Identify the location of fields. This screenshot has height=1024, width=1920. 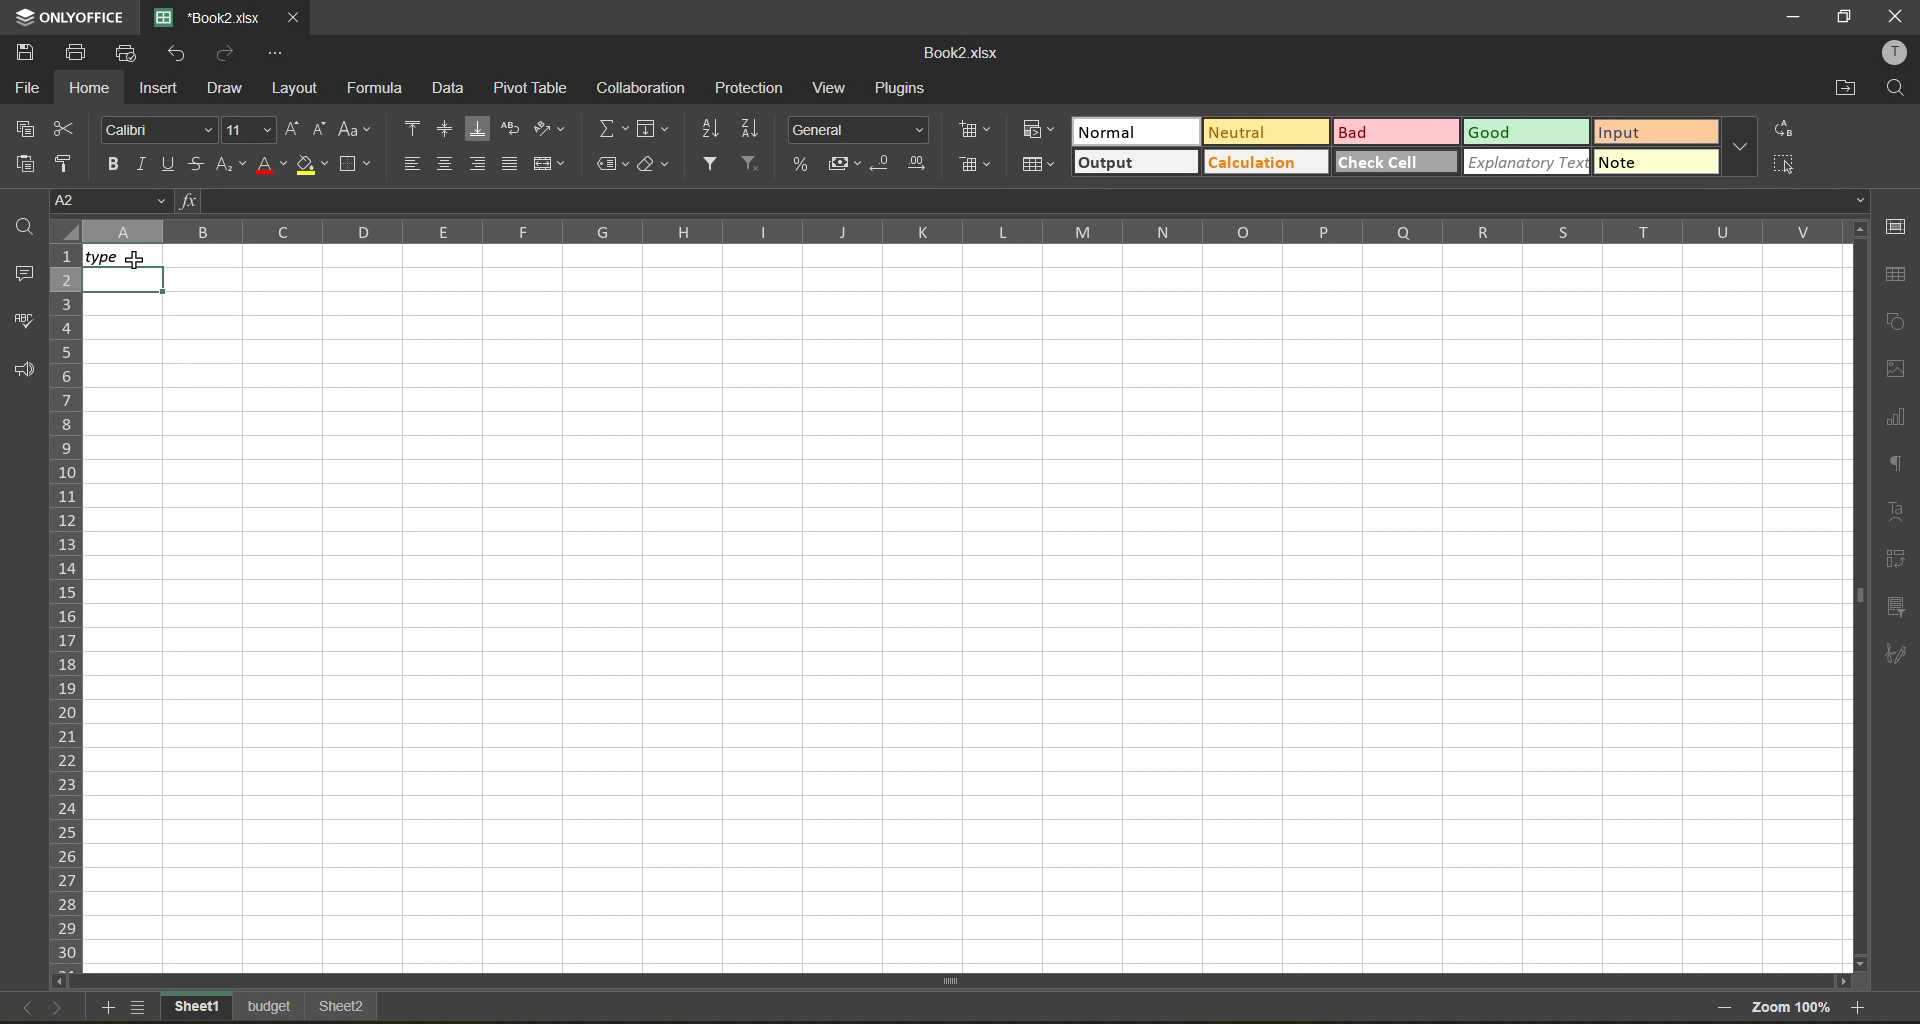
(652, 129).